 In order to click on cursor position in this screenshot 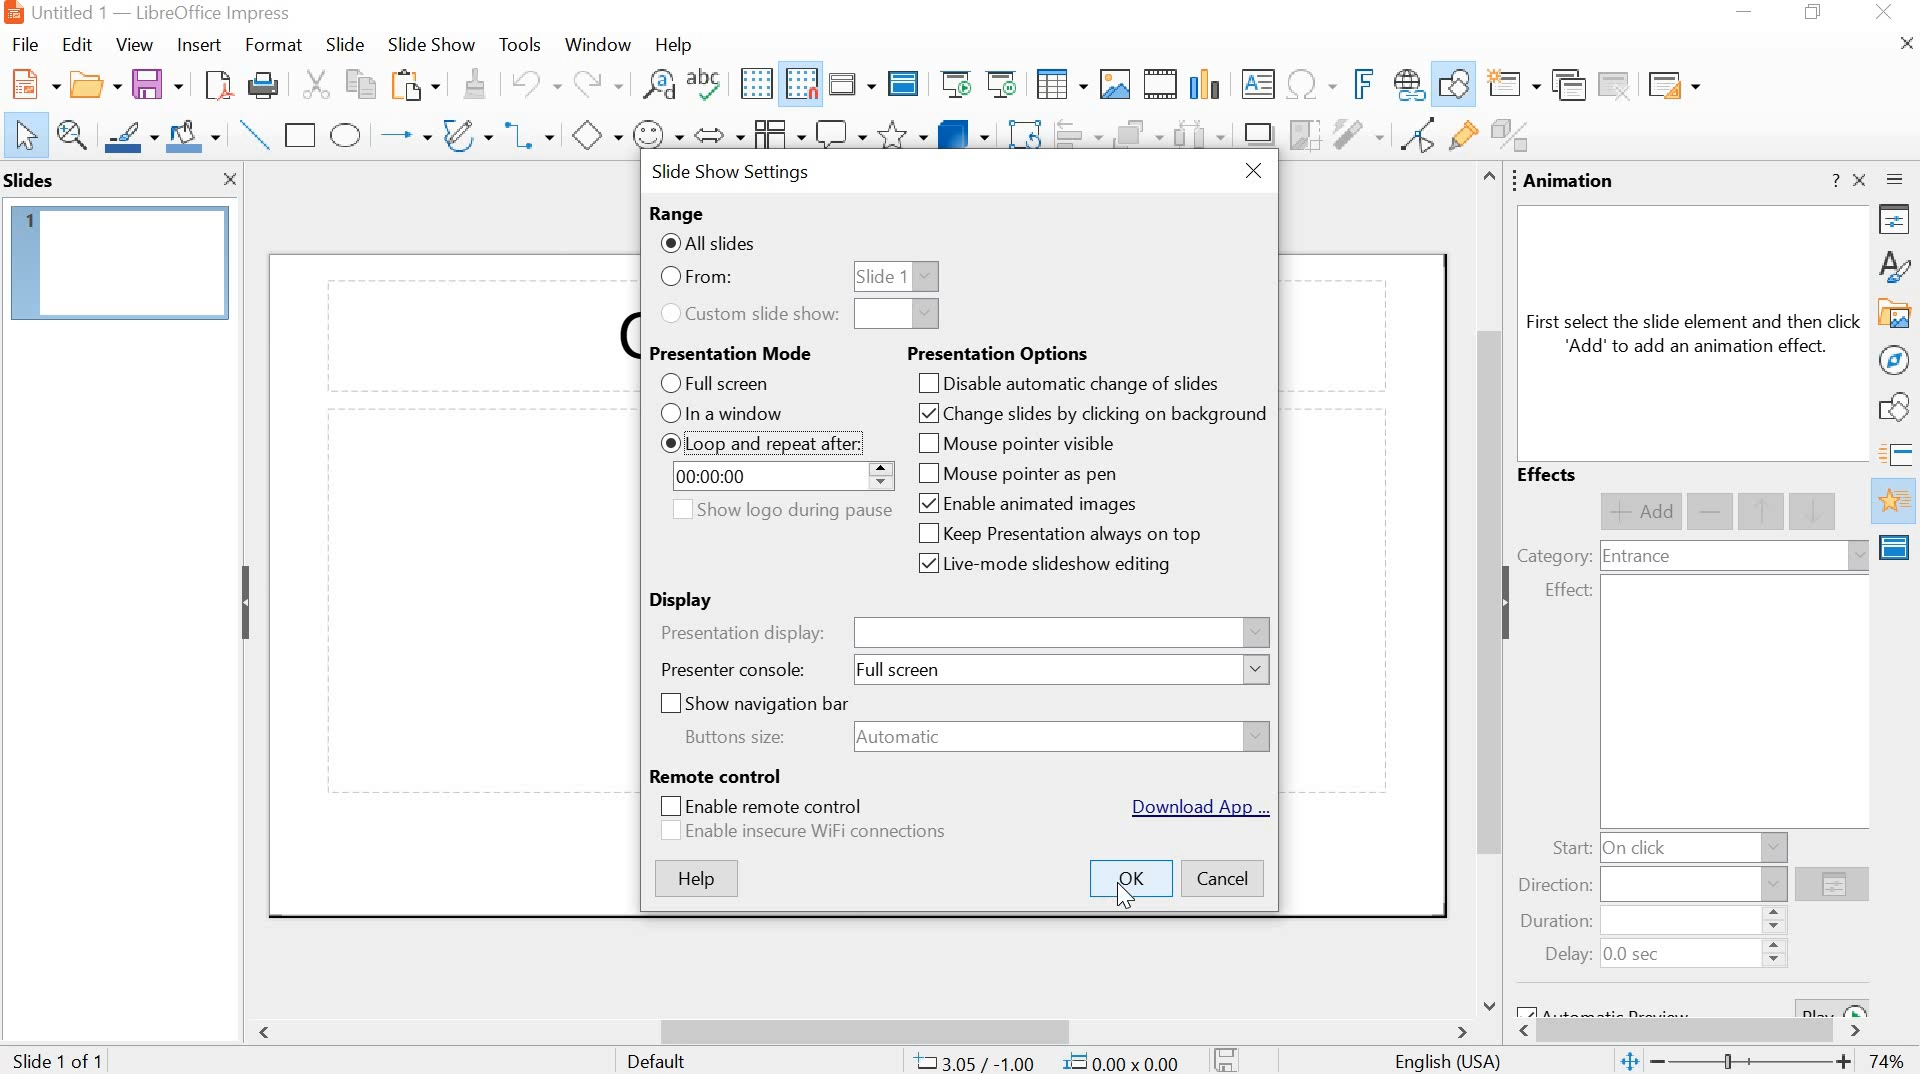, I will do `click(975, 1062)`.